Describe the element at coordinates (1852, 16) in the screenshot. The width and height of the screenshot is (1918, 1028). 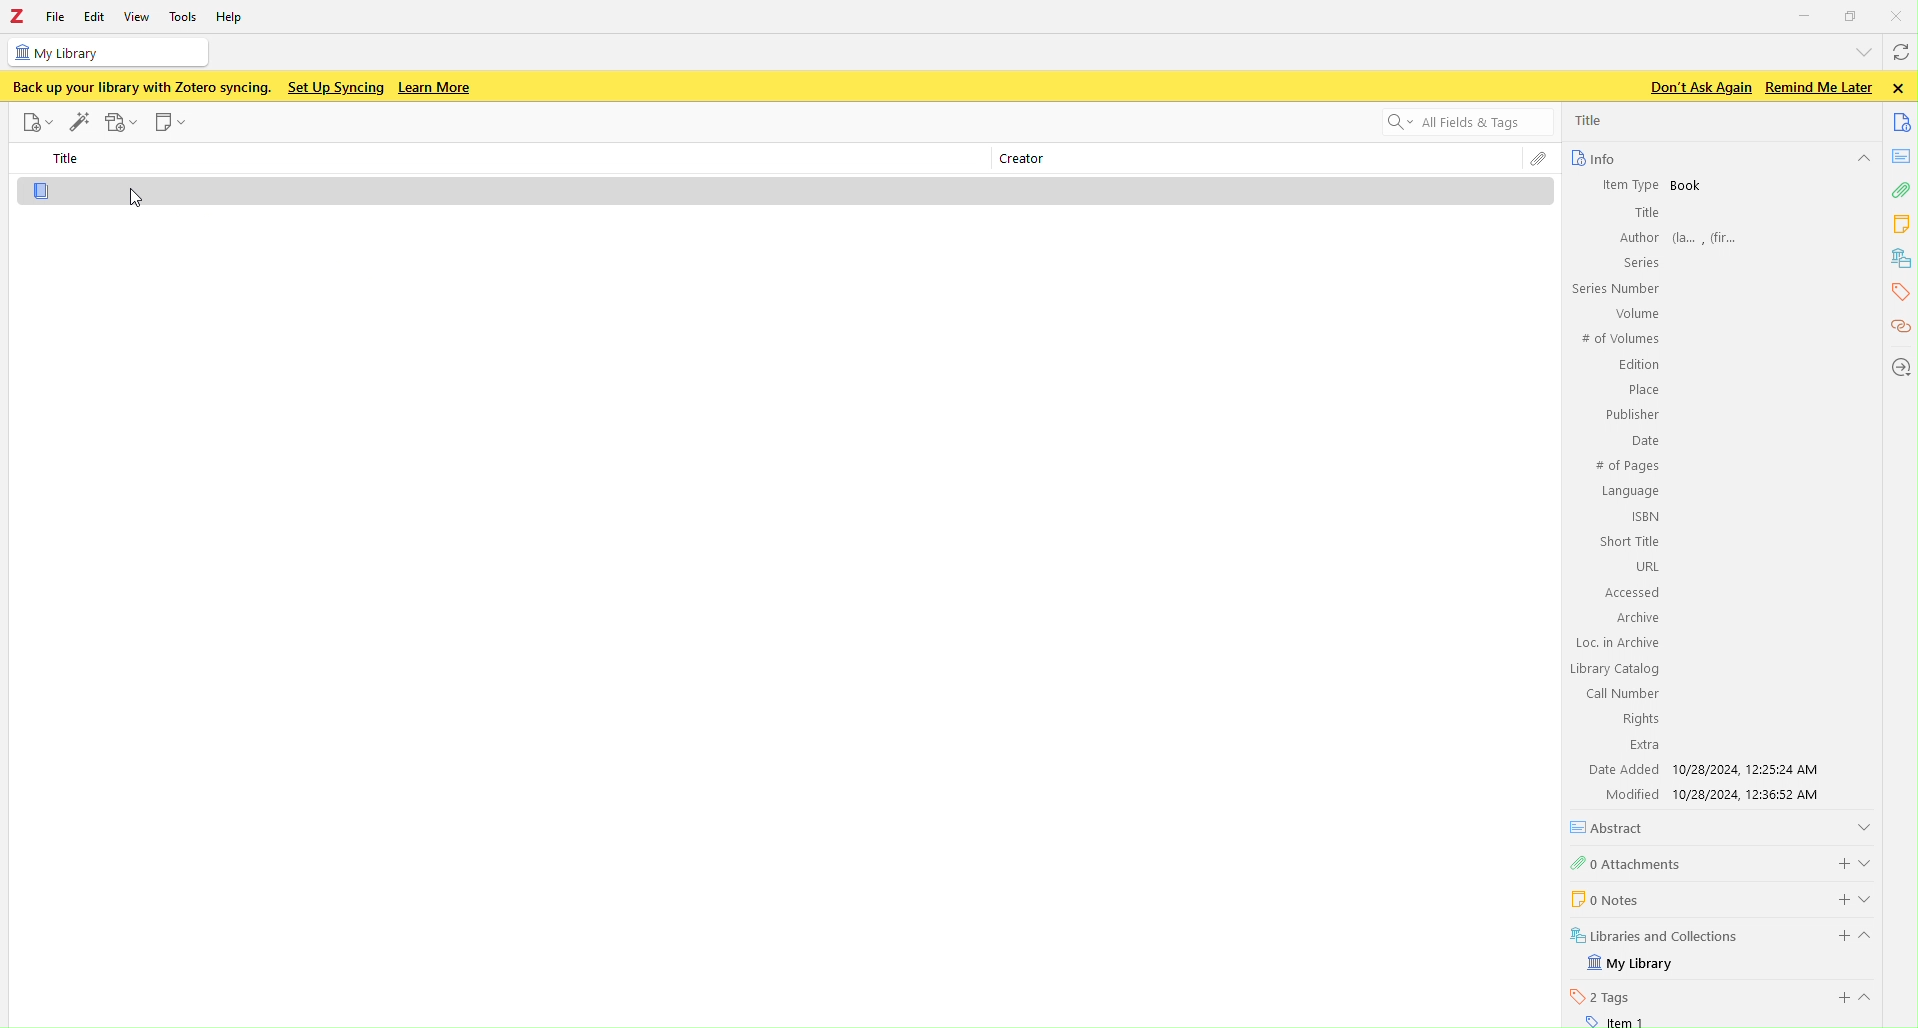
I see `Box` at that location.